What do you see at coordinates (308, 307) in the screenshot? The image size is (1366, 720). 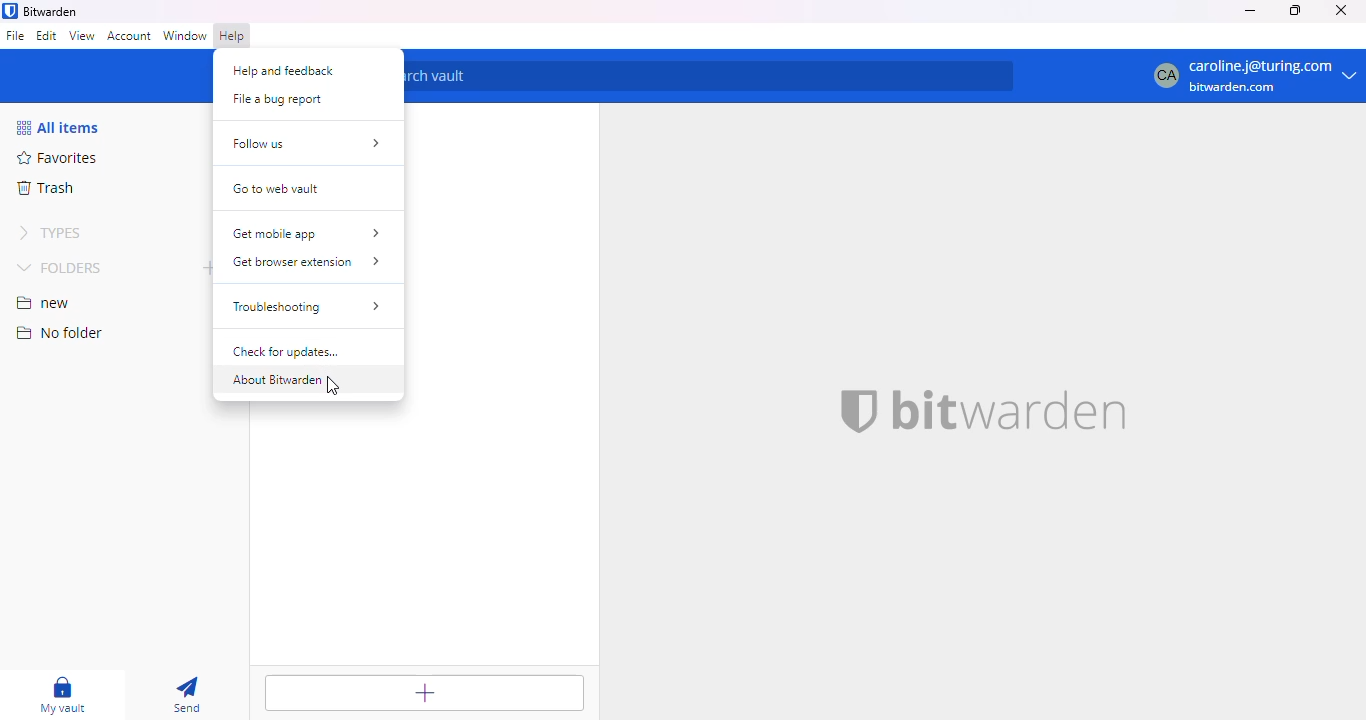 I see `Troubleshooting >` at bounding box center [308, 307].